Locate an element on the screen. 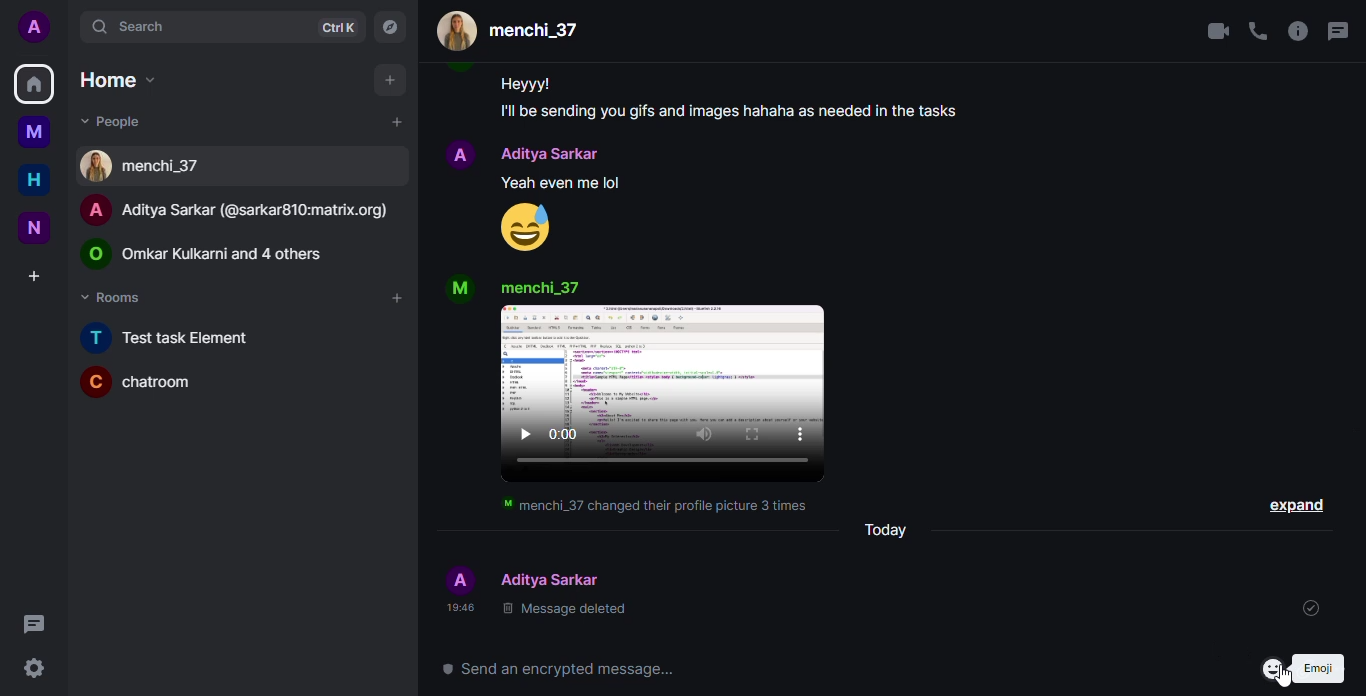  message is located at coordinates (729, 112).